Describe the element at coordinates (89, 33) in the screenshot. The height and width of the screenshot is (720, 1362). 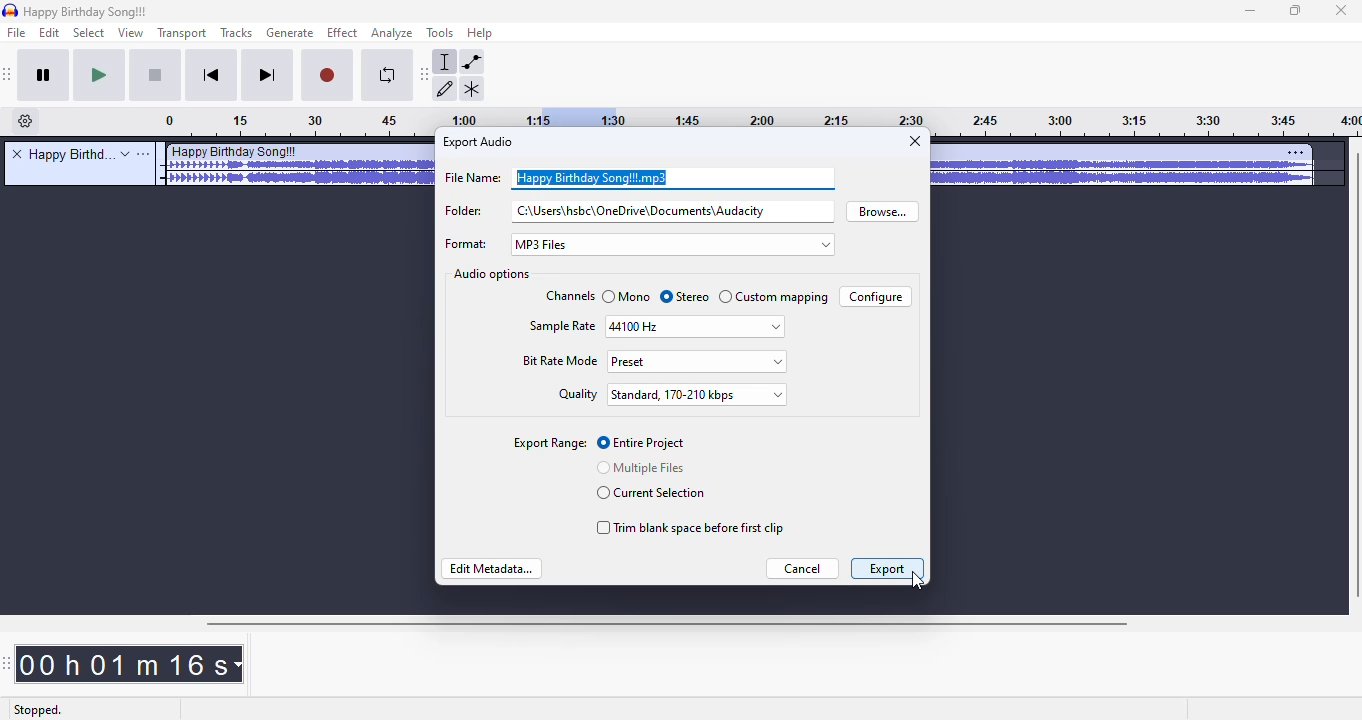
I see `select` at that location.